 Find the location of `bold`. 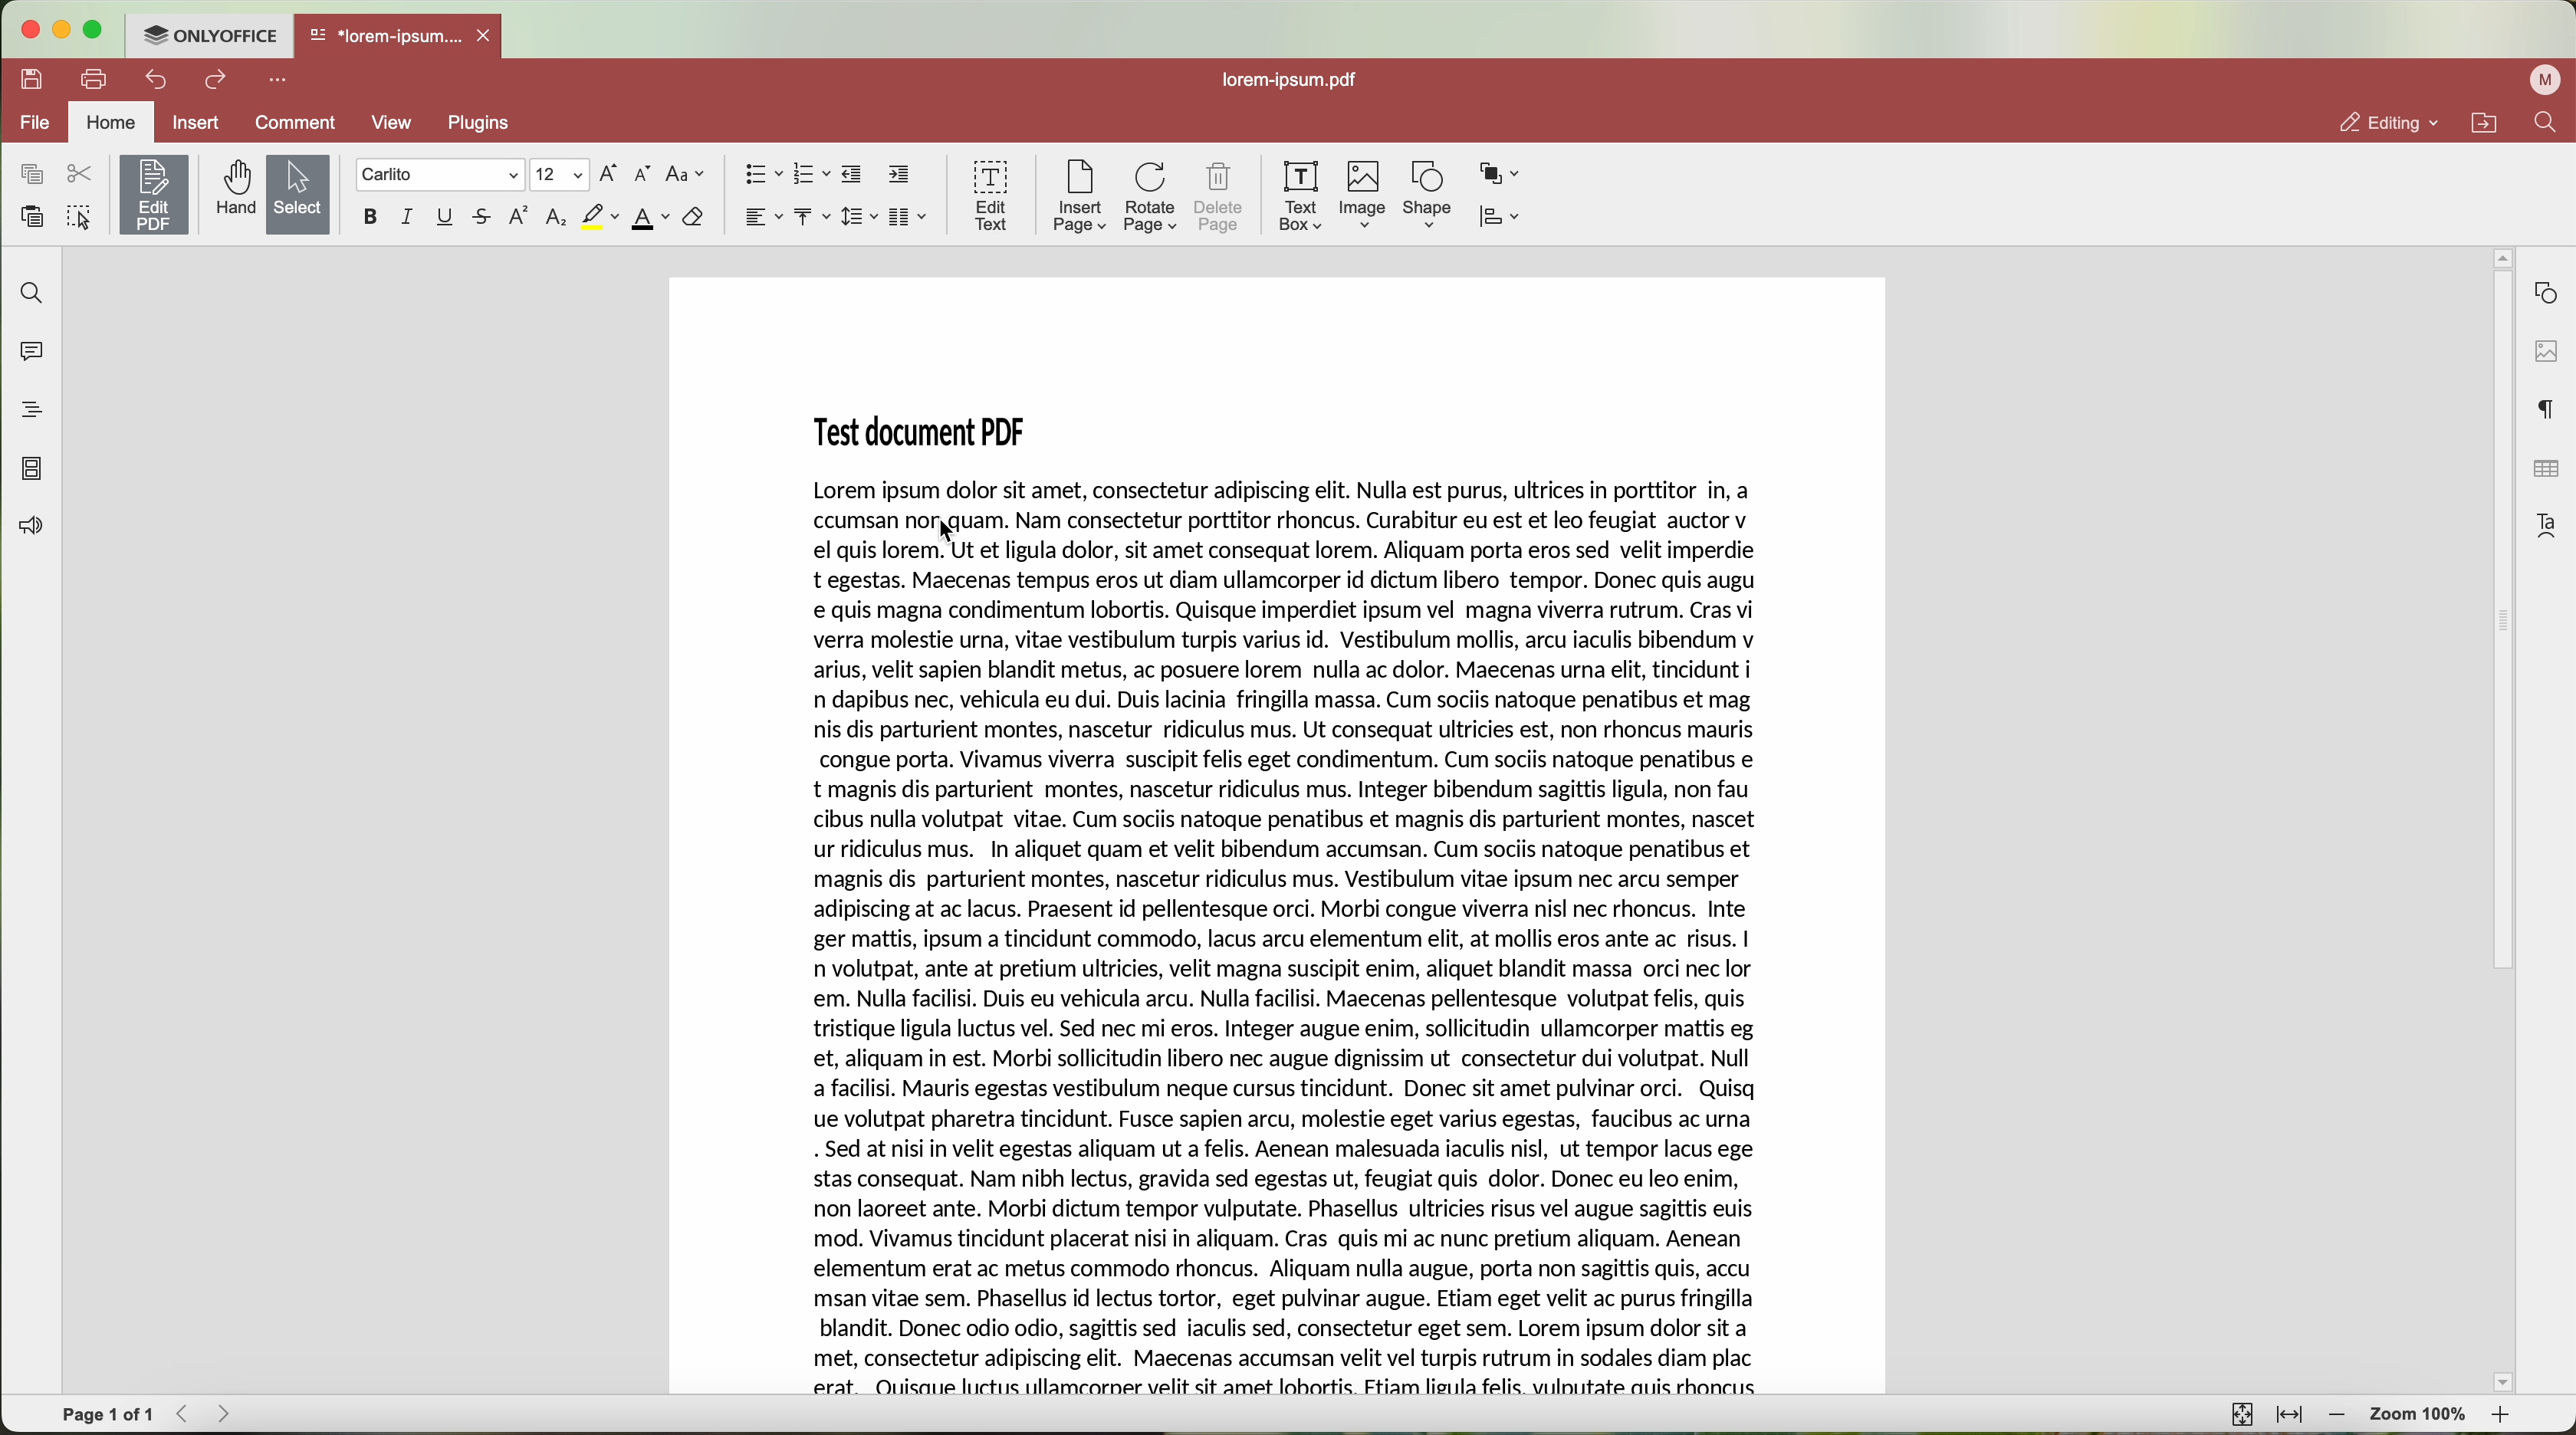

bold is located at coordinates (373, 218).